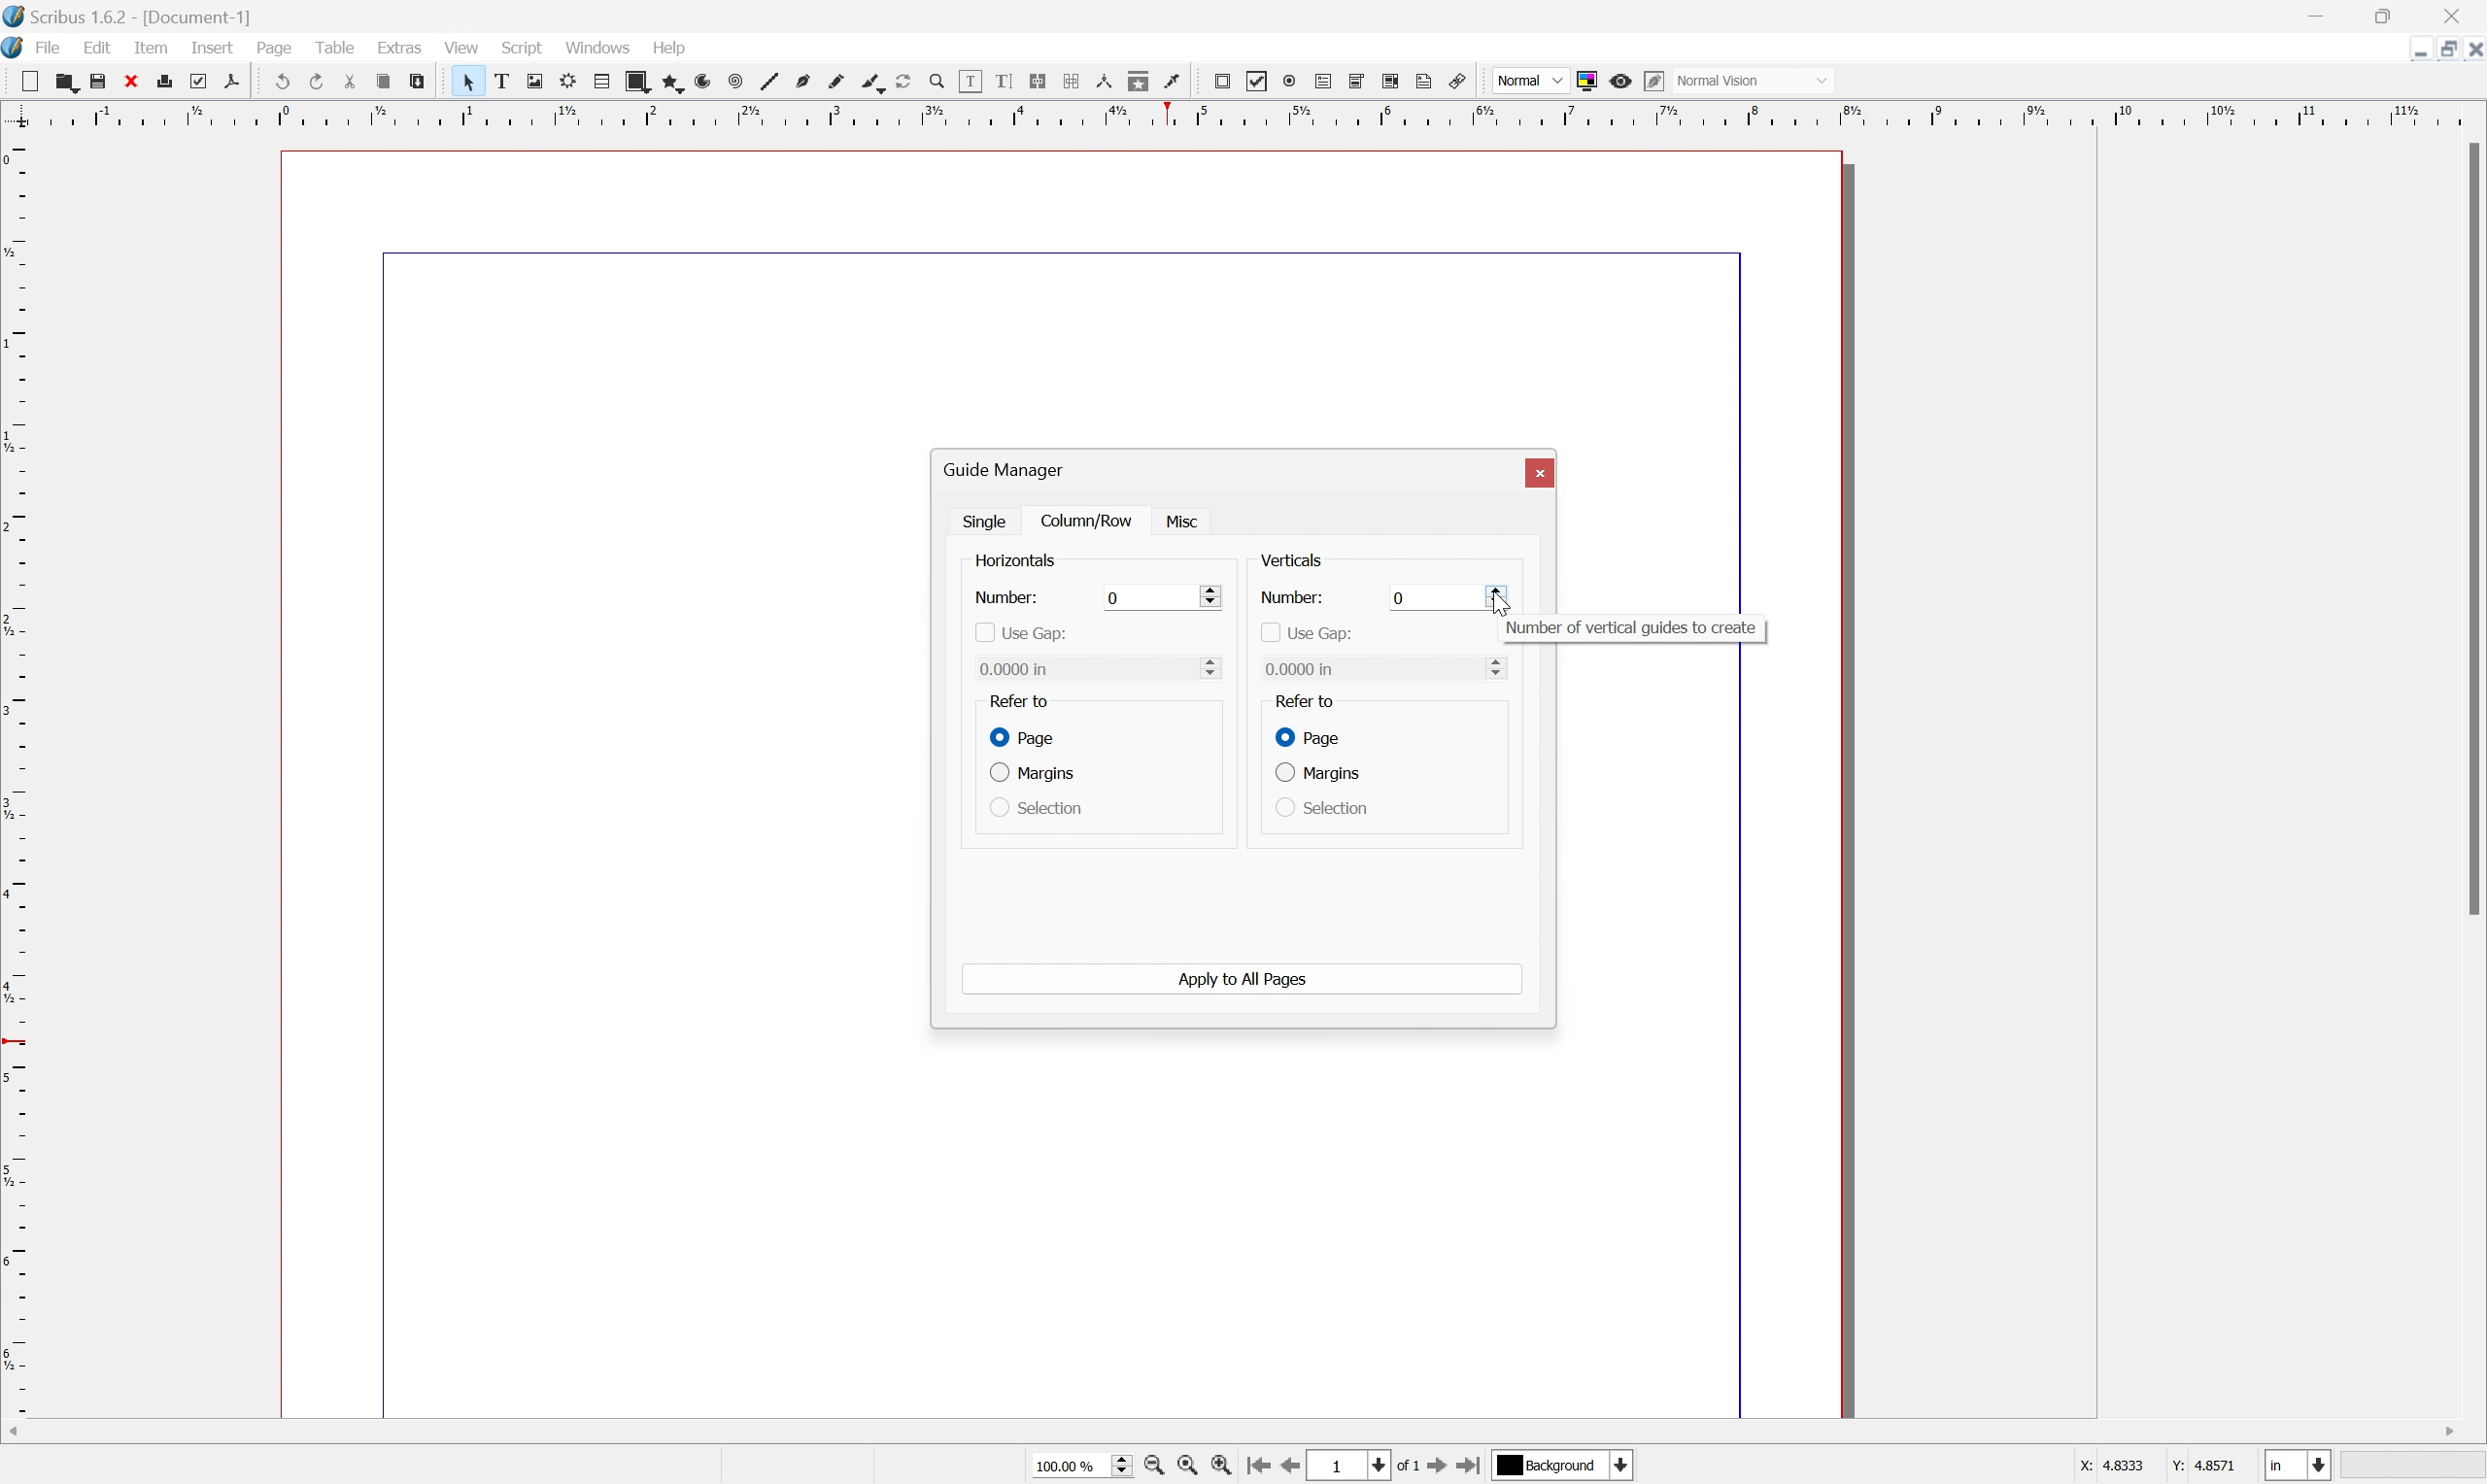 The image size is (2487, 1484). I want to click on table, so click(330, 46).